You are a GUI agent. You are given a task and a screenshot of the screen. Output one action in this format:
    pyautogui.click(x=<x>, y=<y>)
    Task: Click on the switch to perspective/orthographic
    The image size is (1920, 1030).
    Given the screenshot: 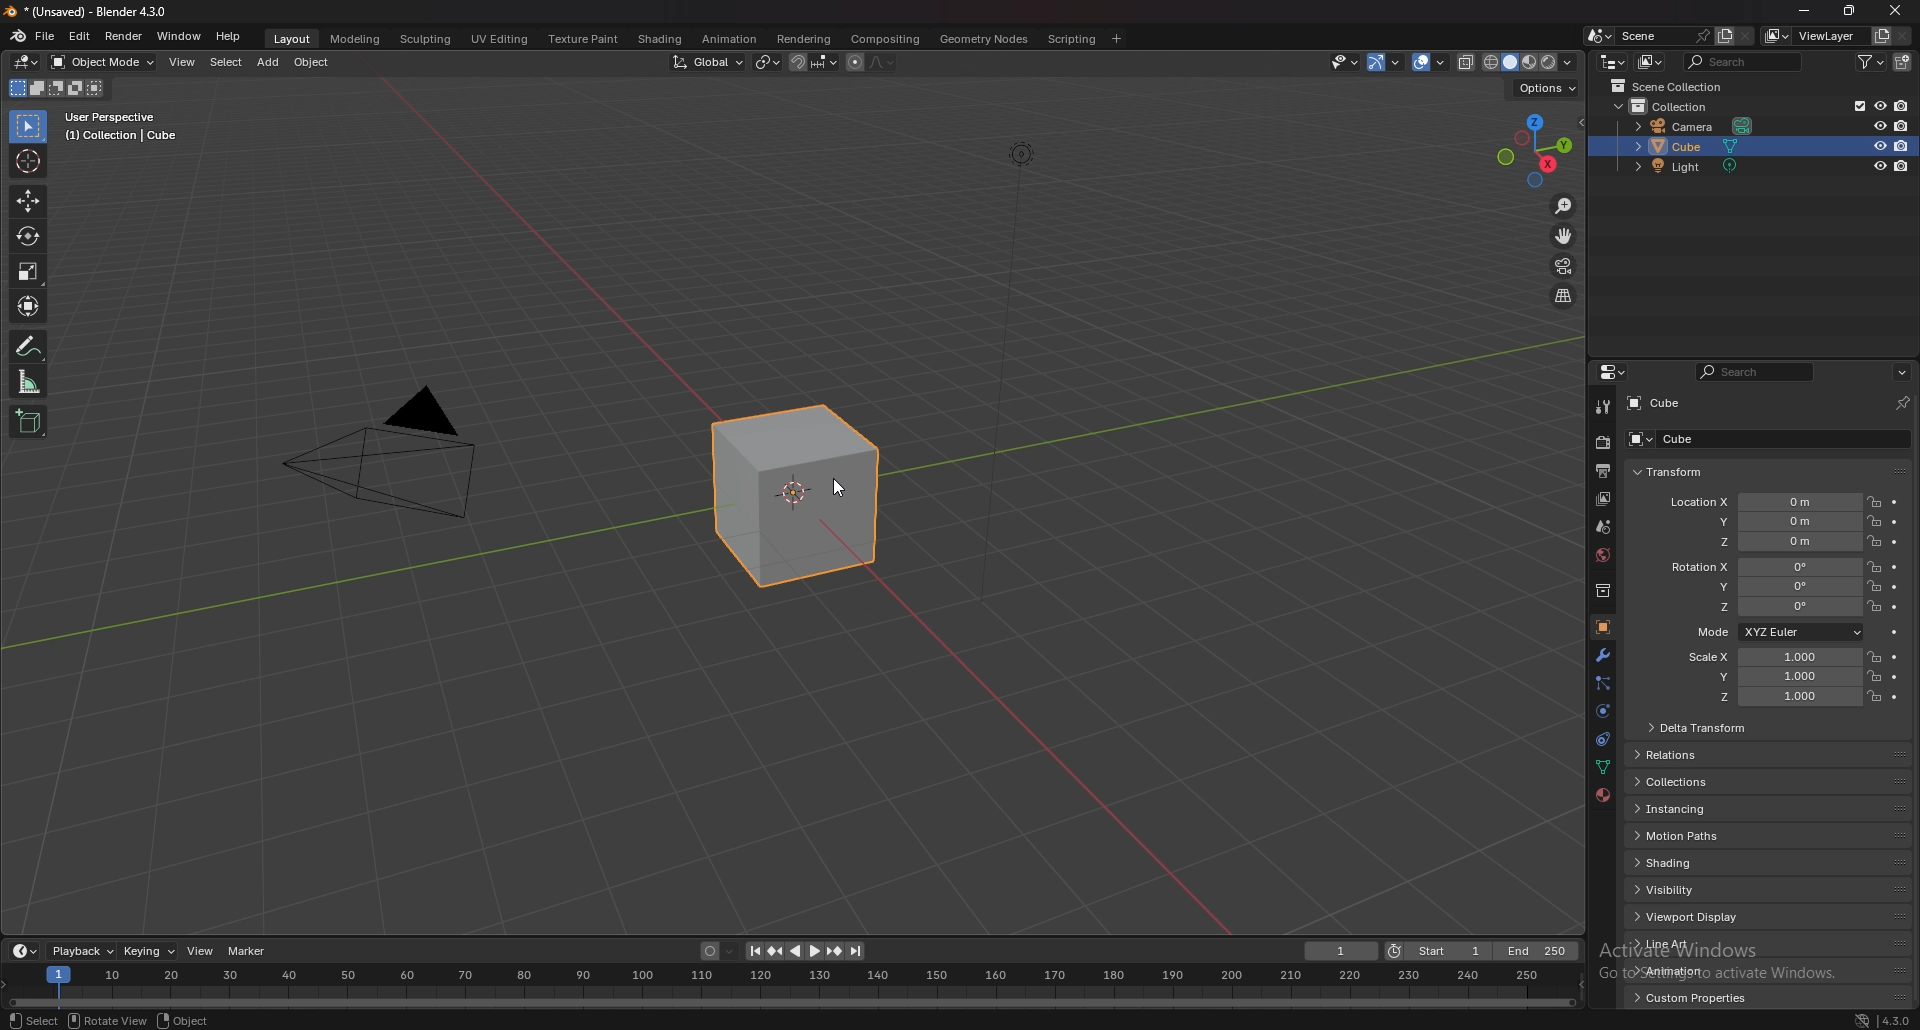 What is the action you would take?
    pyautogui.click(x=1563, y=297)
    